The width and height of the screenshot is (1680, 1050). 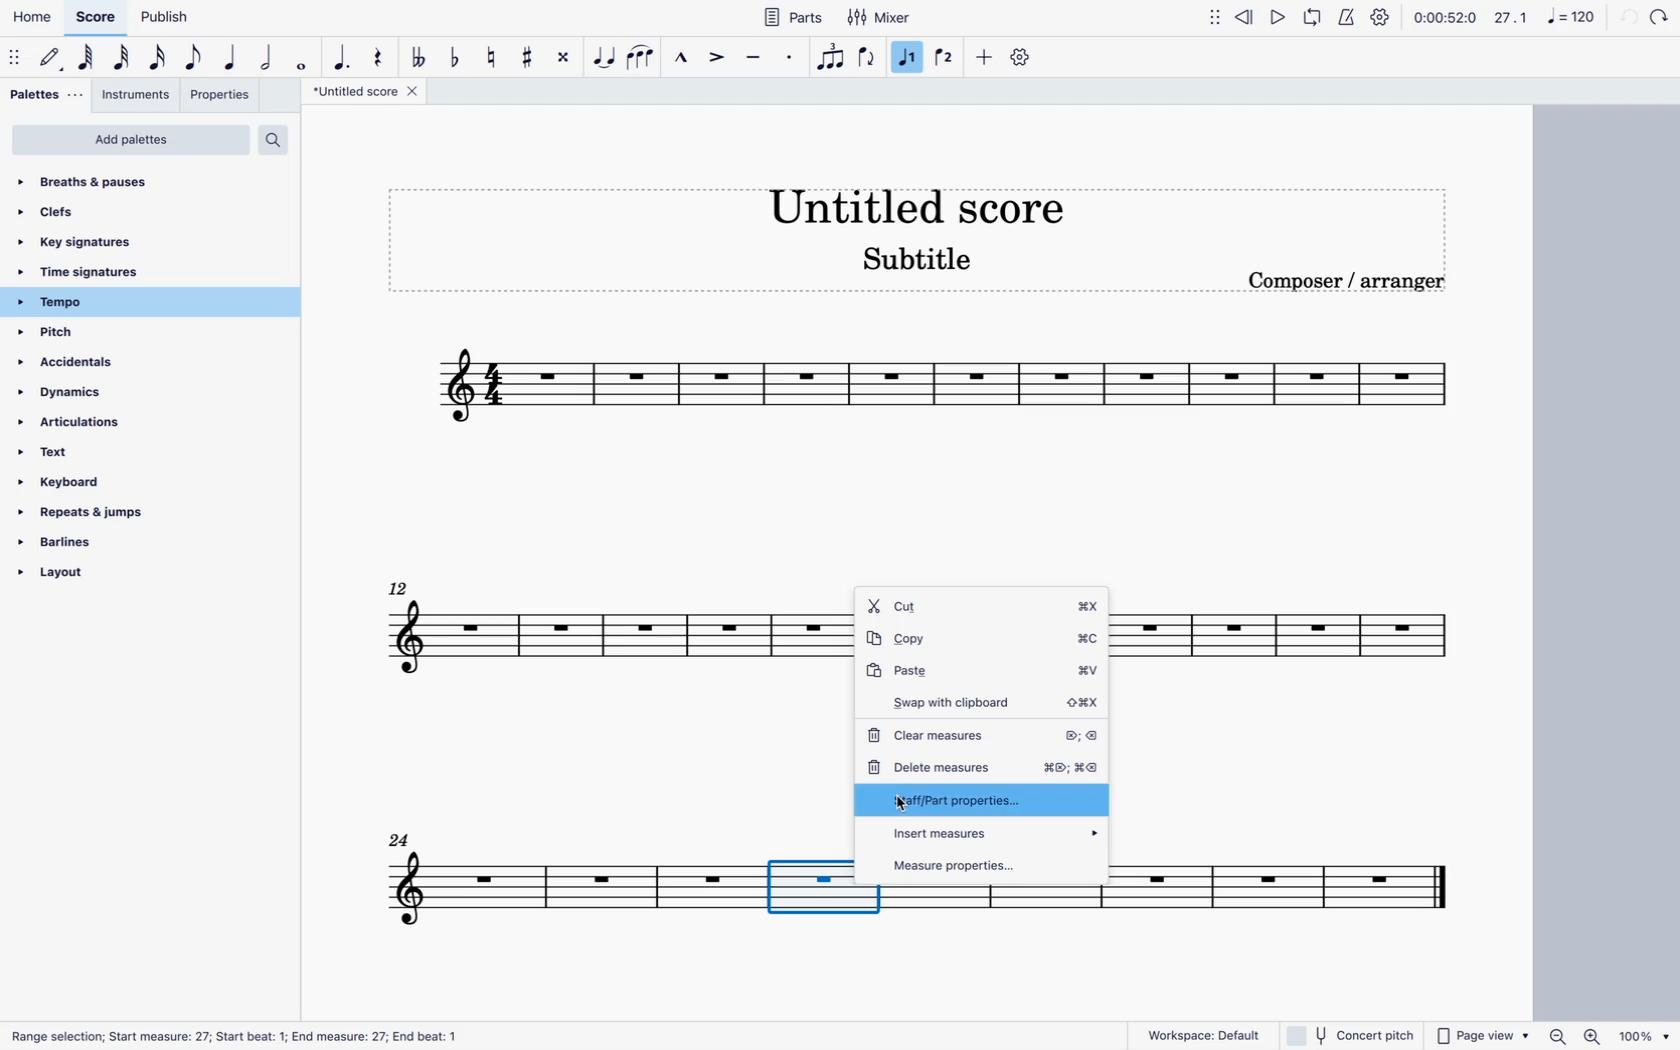 What do you see at coordinates (99, 483) in the screenshot?
I see `keyboard` at bounding box center [99, 483].